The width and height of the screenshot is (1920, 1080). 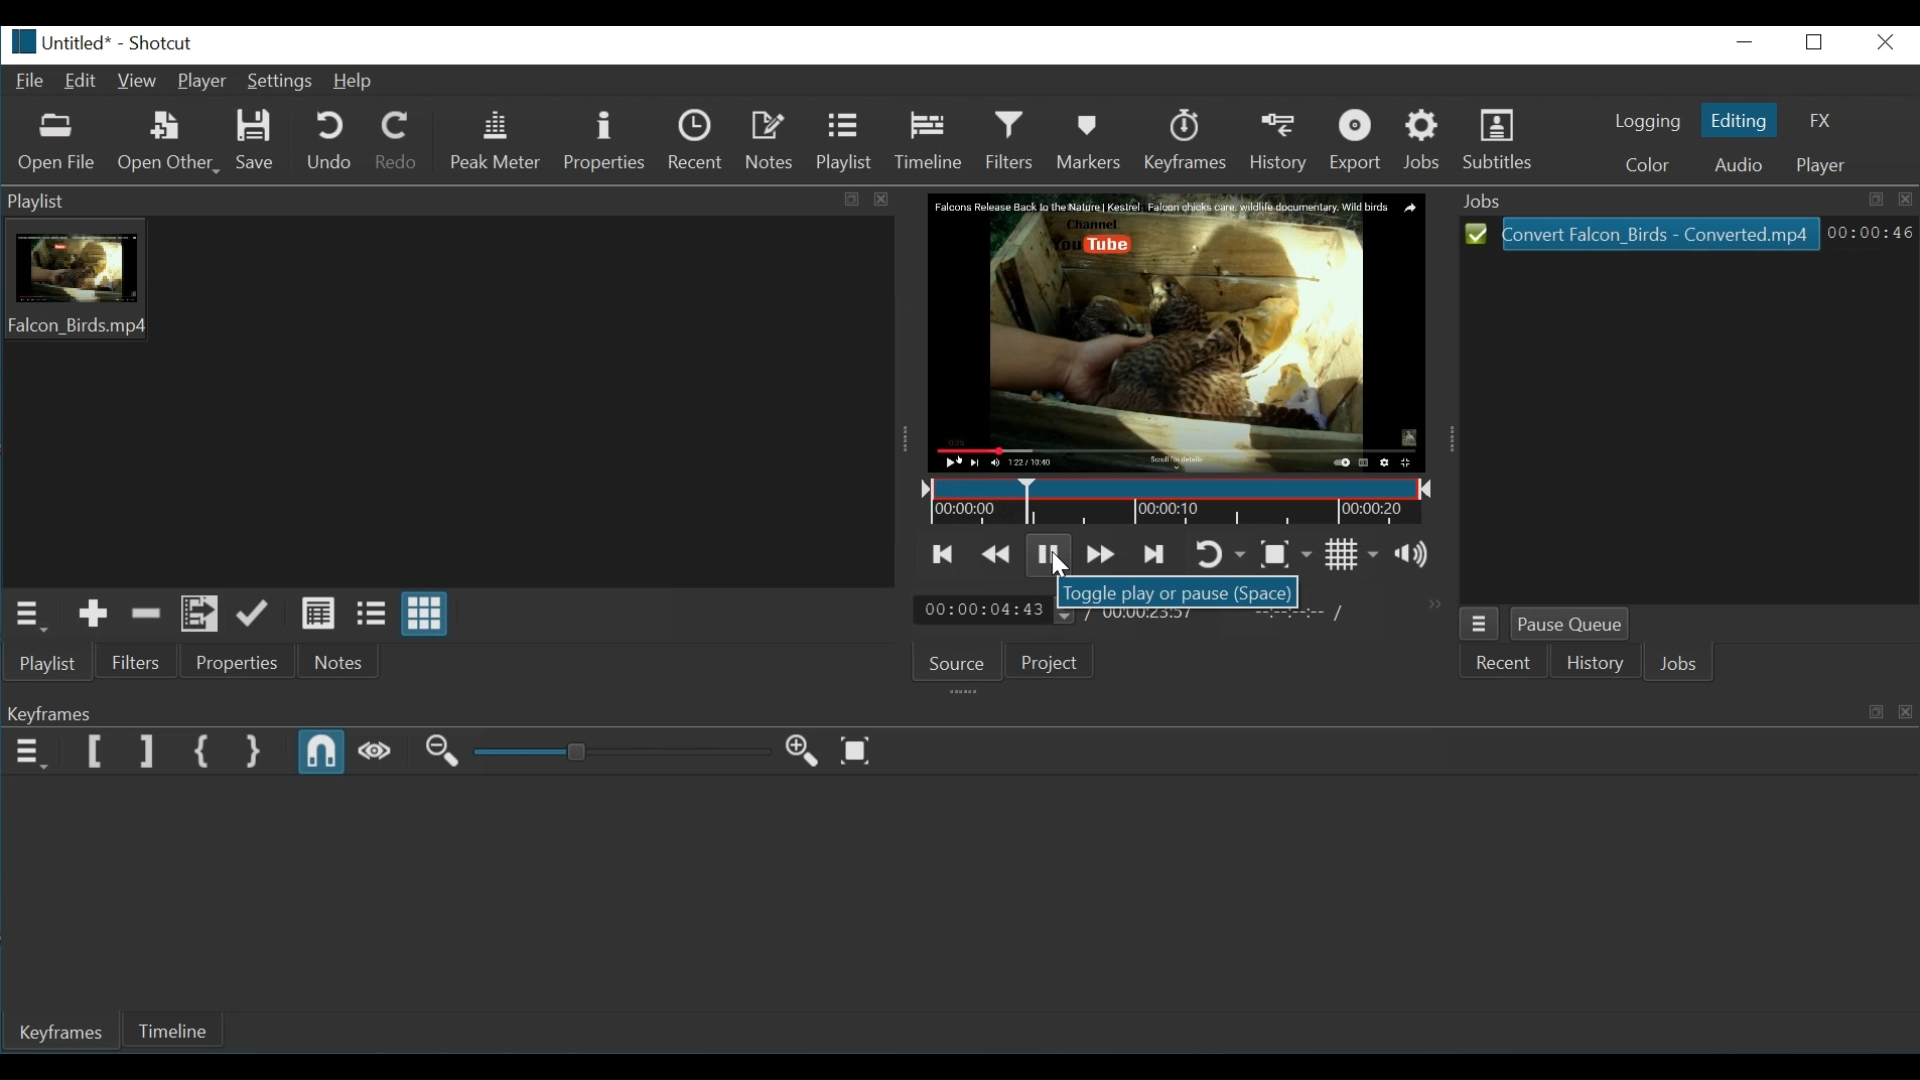 I want to click on Playlist menu, so click(x=28, y=614).